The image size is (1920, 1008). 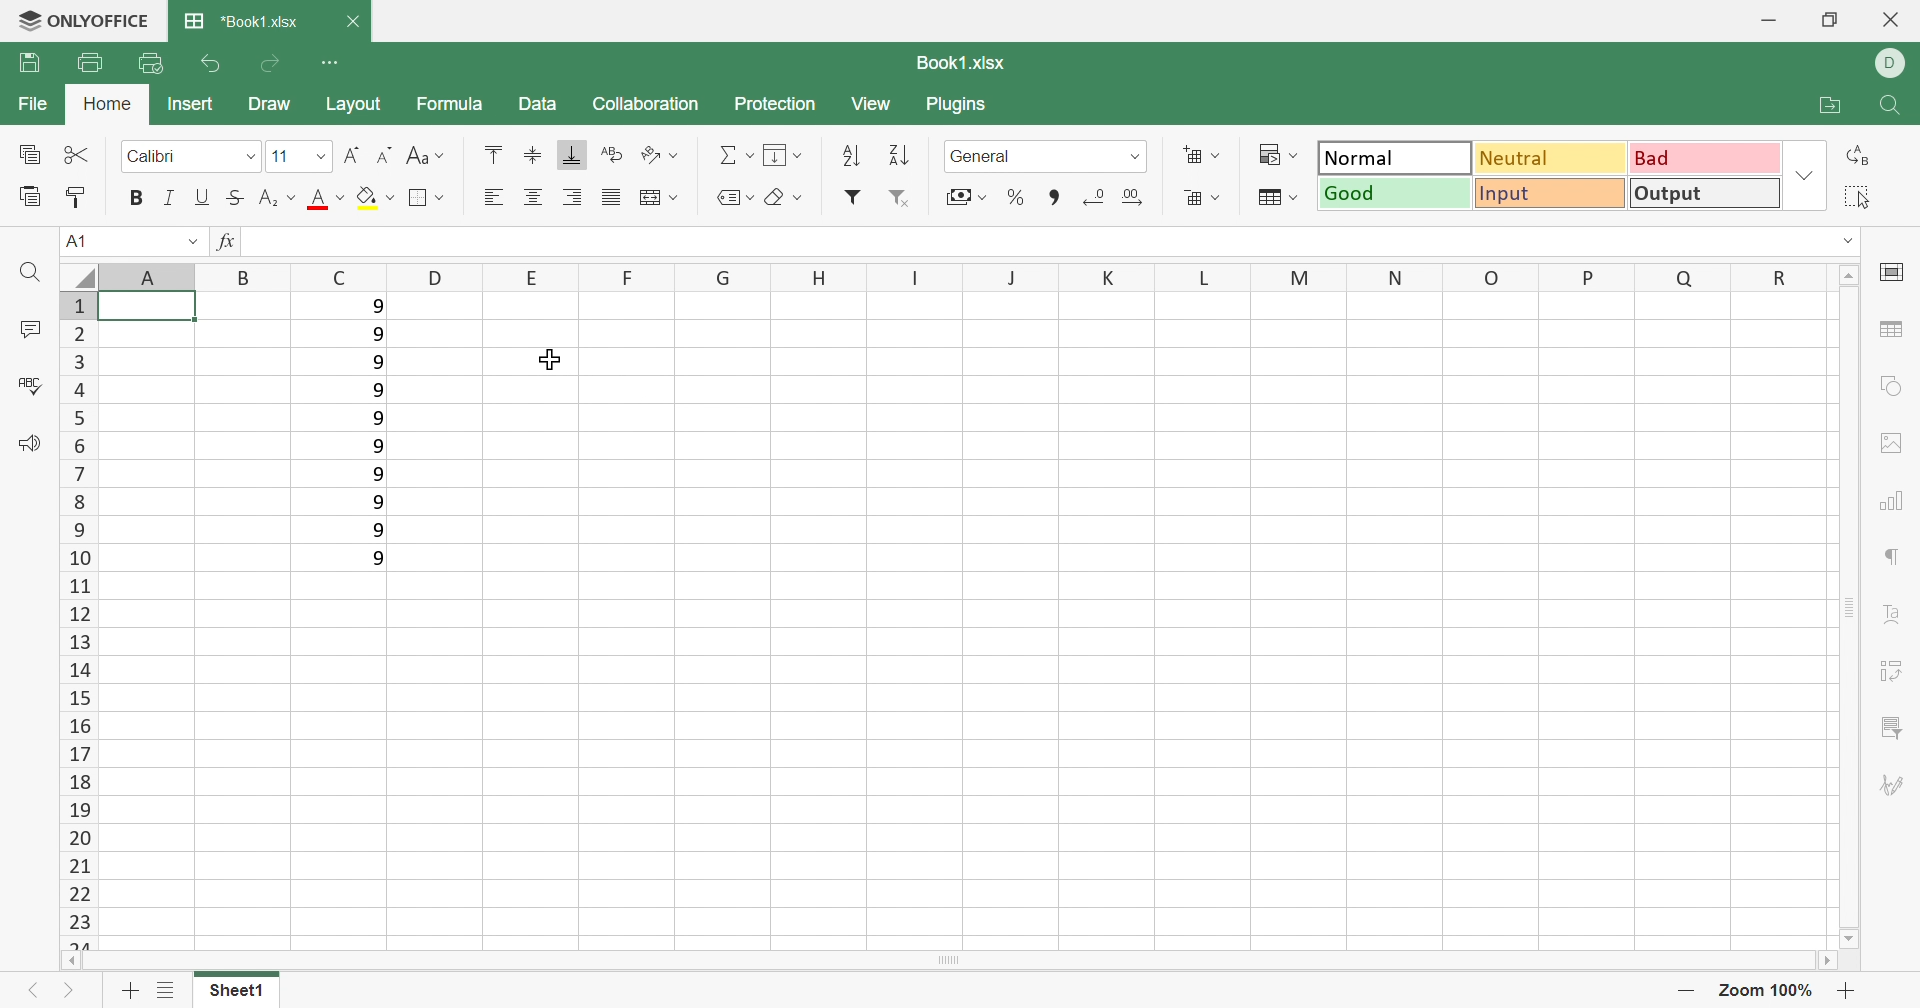 What do you see at coordinates (897, 197) in the screenshot?
I see `Remove filter` at bounding box center [897, 197].